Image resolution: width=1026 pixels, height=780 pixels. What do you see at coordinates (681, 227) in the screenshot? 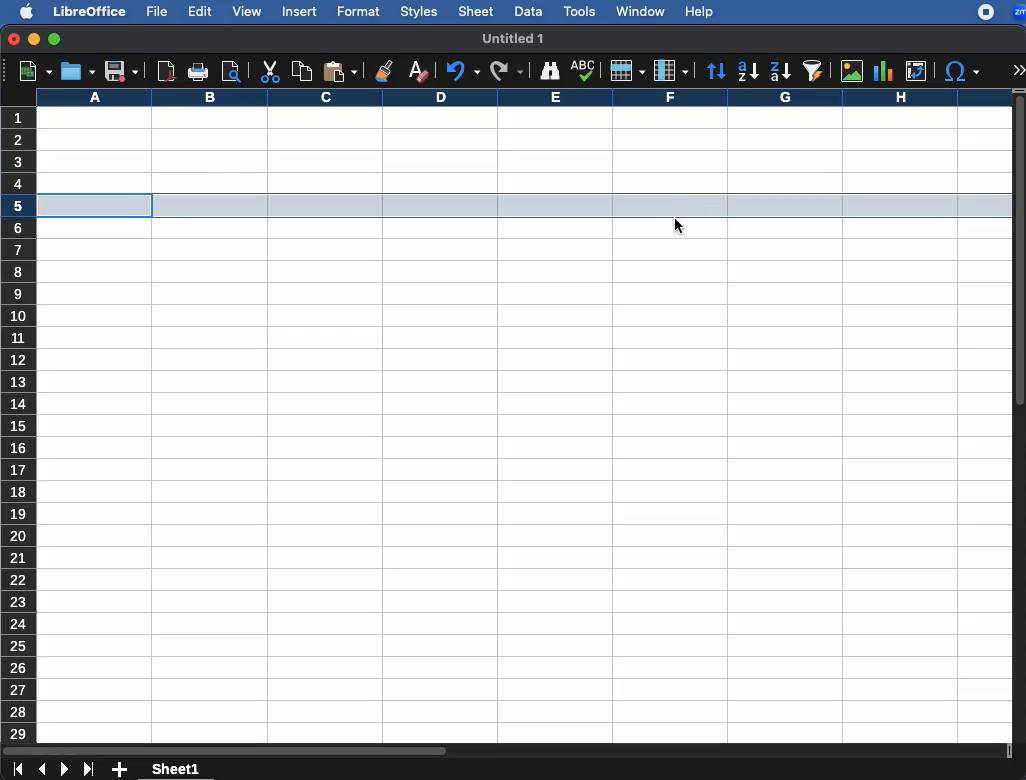
I see `cursor` at bounding box center [681, 227].